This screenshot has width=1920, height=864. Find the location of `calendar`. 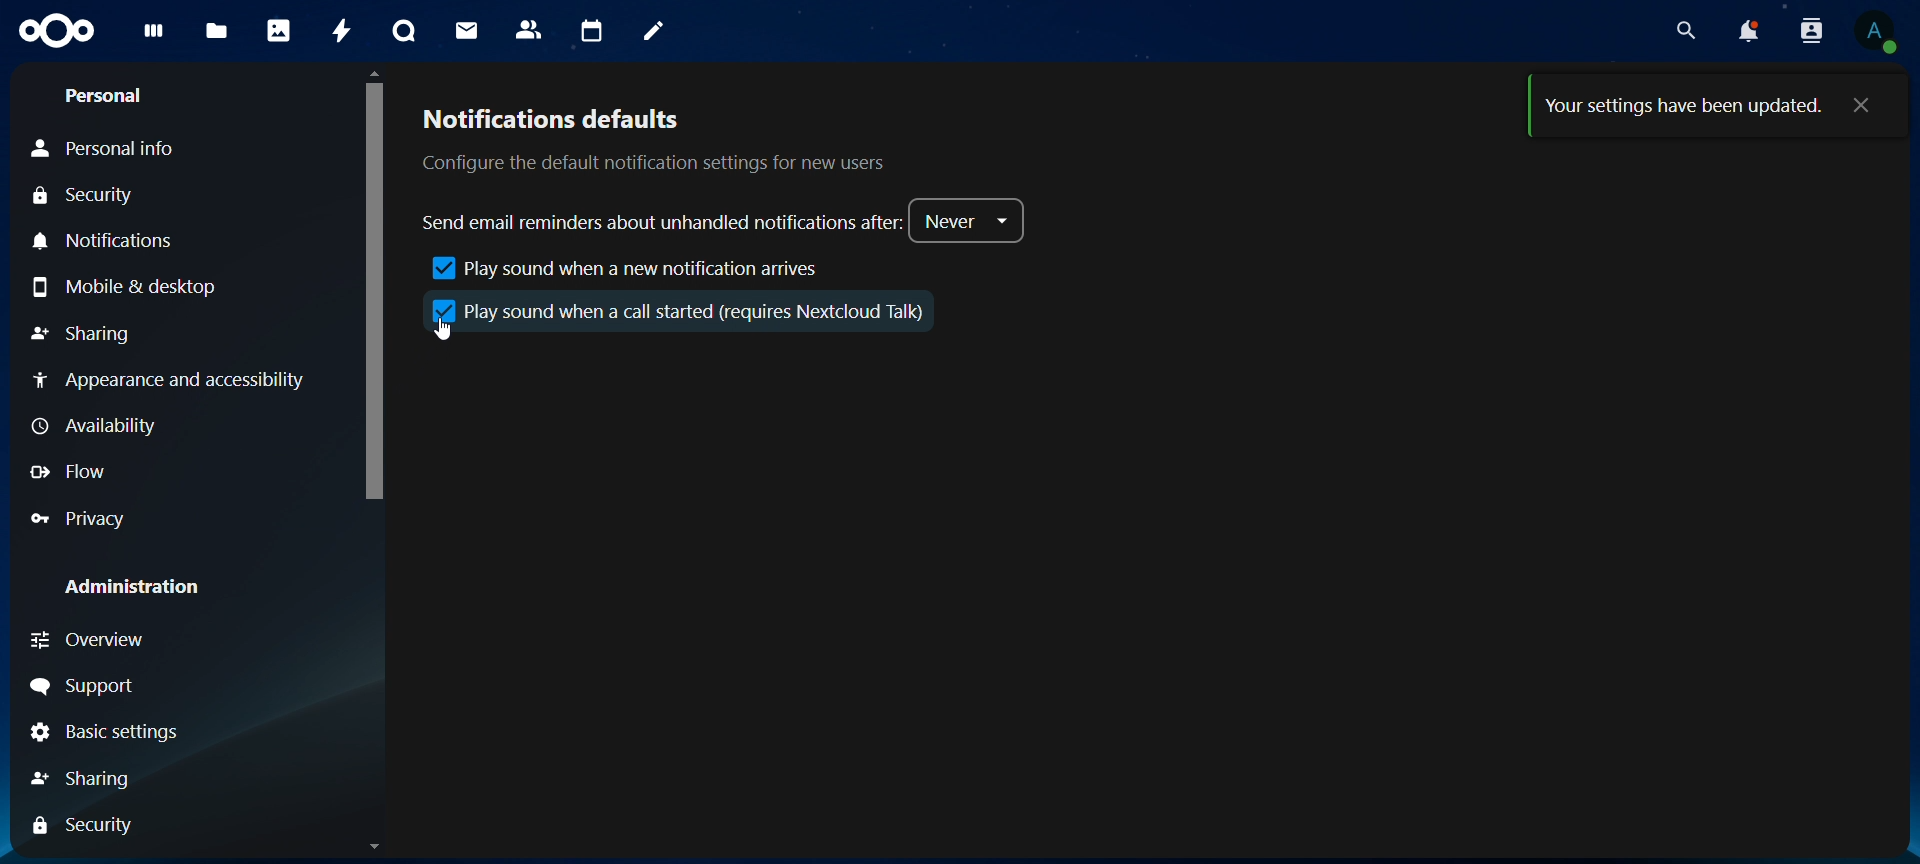

calendar is located at coordinates (592, 32).